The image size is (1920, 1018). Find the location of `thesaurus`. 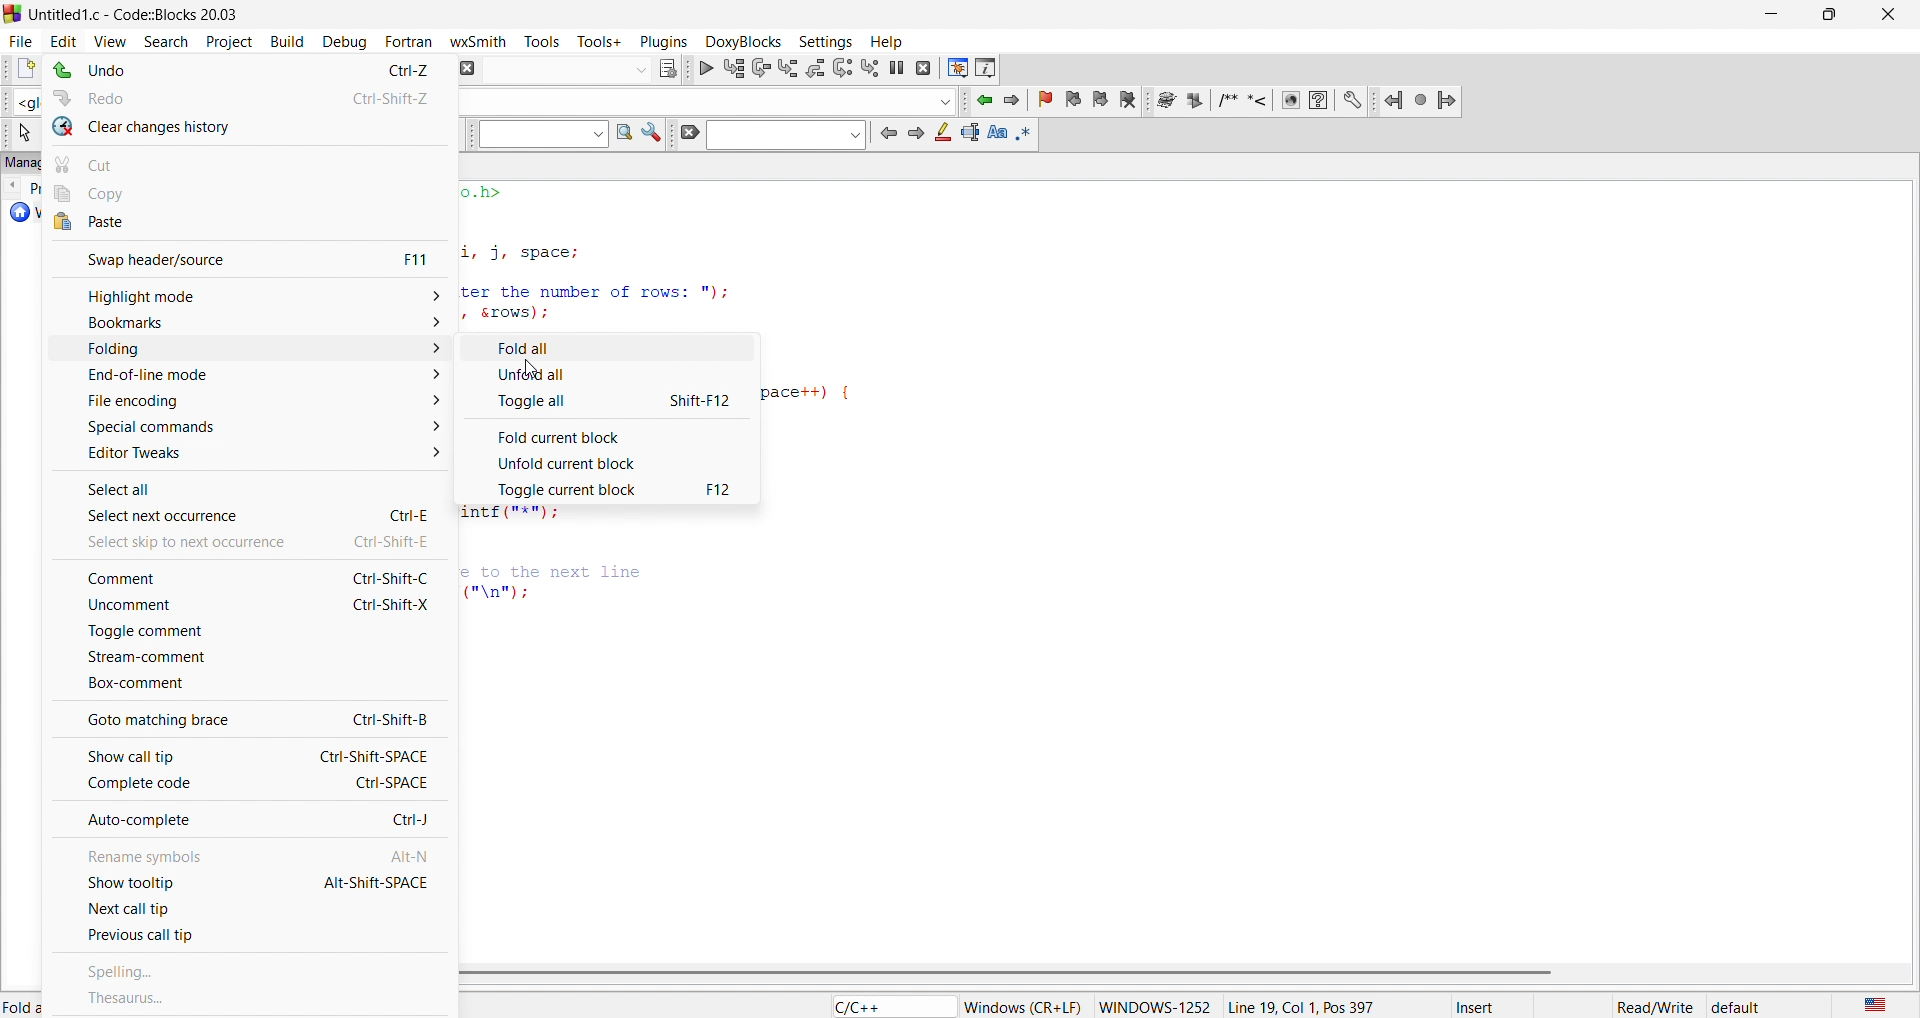

thesaurus is located at coordinates (249, 998).